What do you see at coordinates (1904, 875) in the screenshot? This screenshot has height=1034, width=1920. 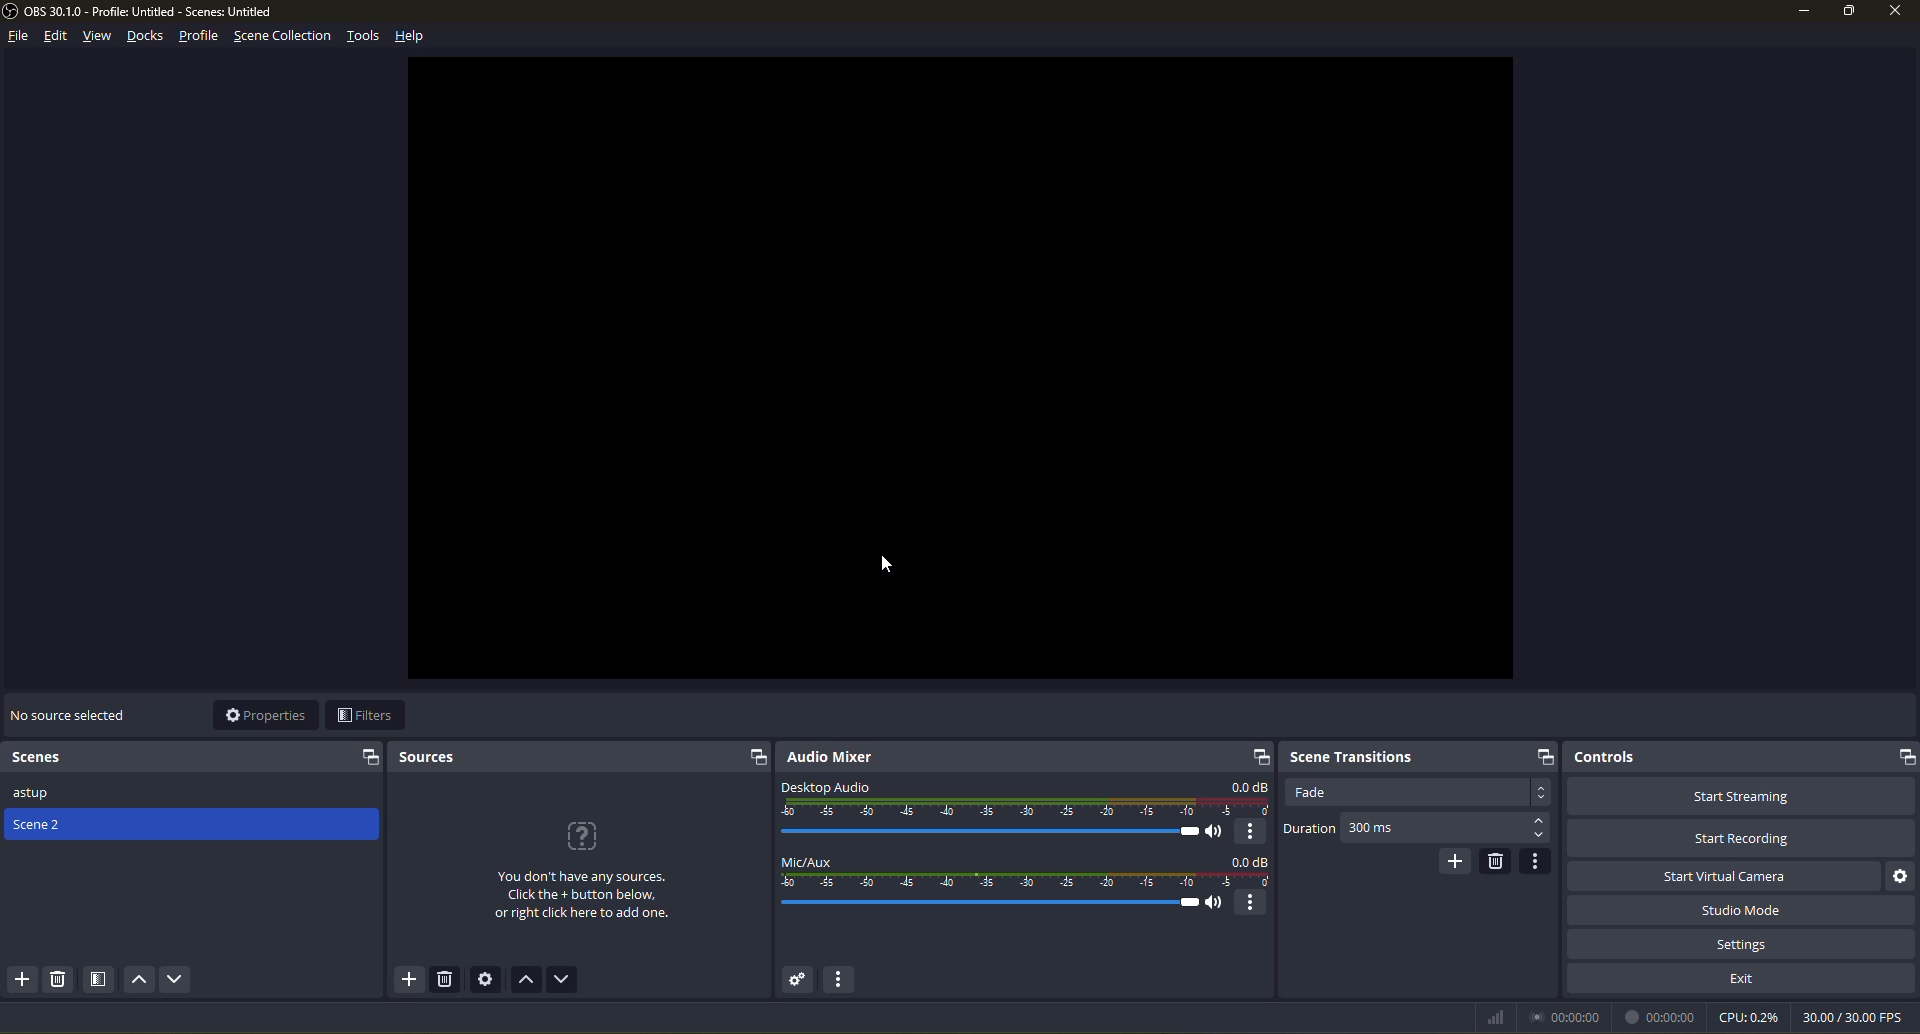 I see `configure virtual camera` at bounding box center [1904, 875].